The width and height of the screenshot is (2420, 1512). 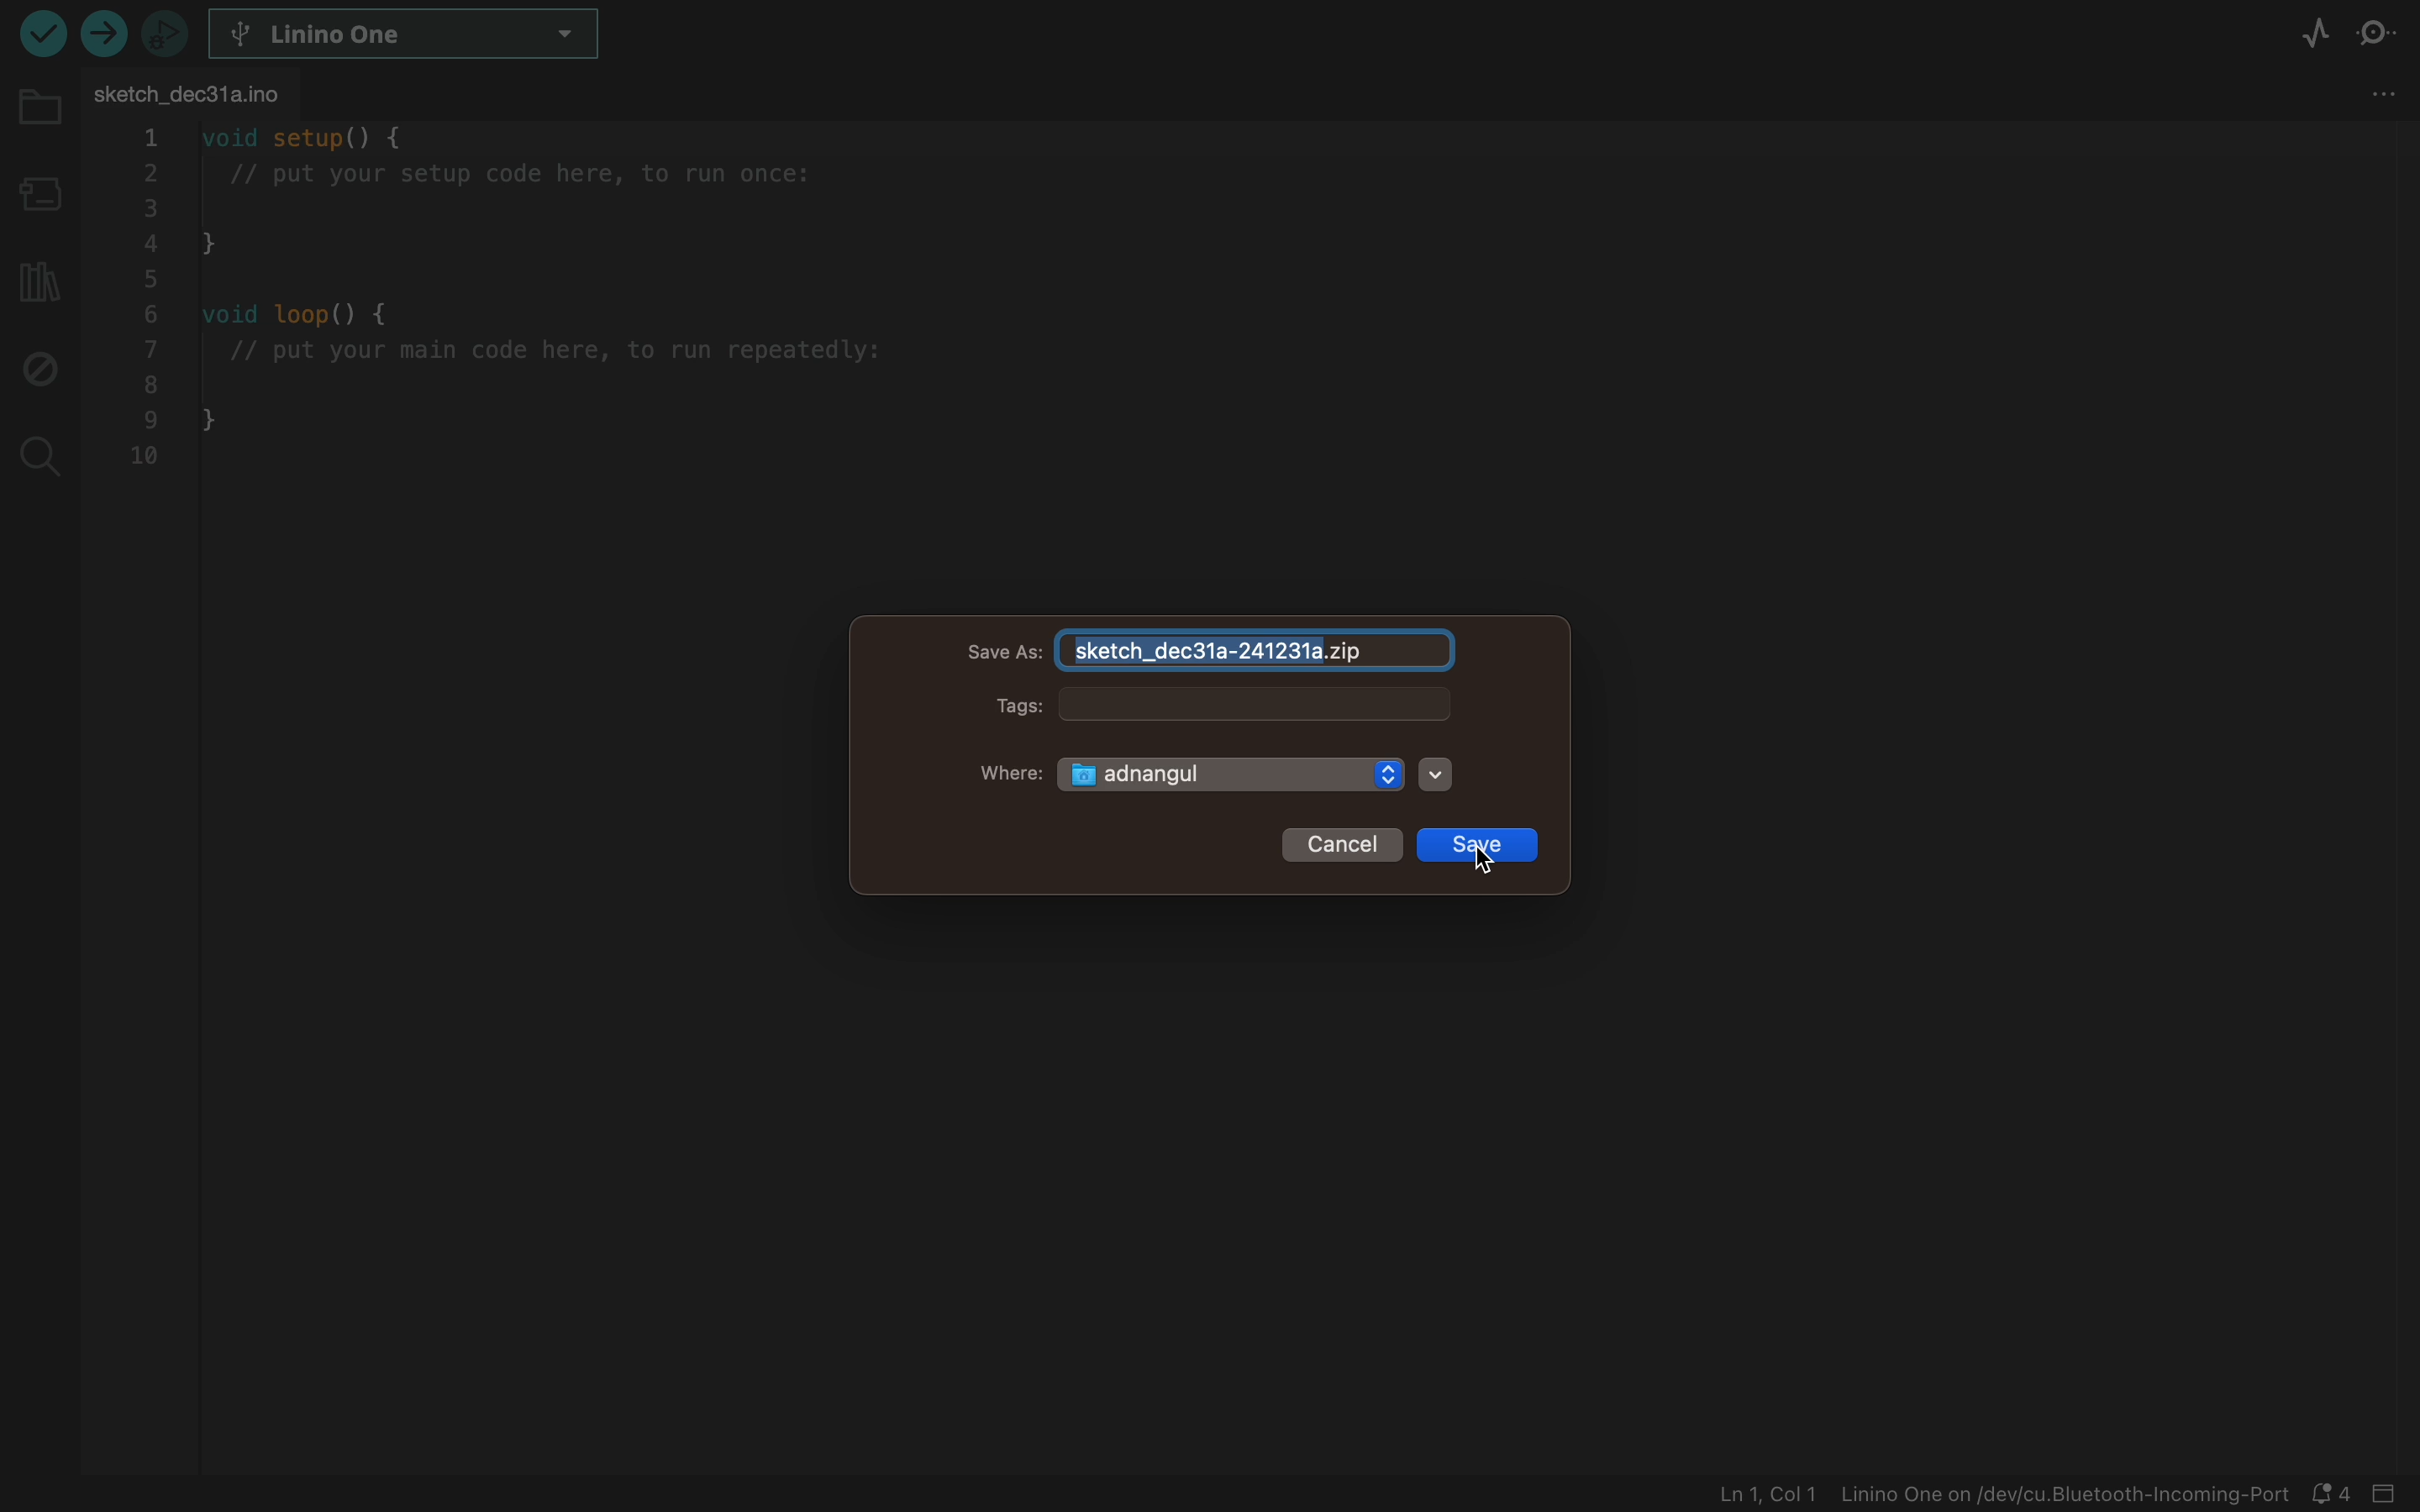 What do you see at coordinates (1260, 650) in the screenshot?
I see `file` at bounding box center [1260, 650].